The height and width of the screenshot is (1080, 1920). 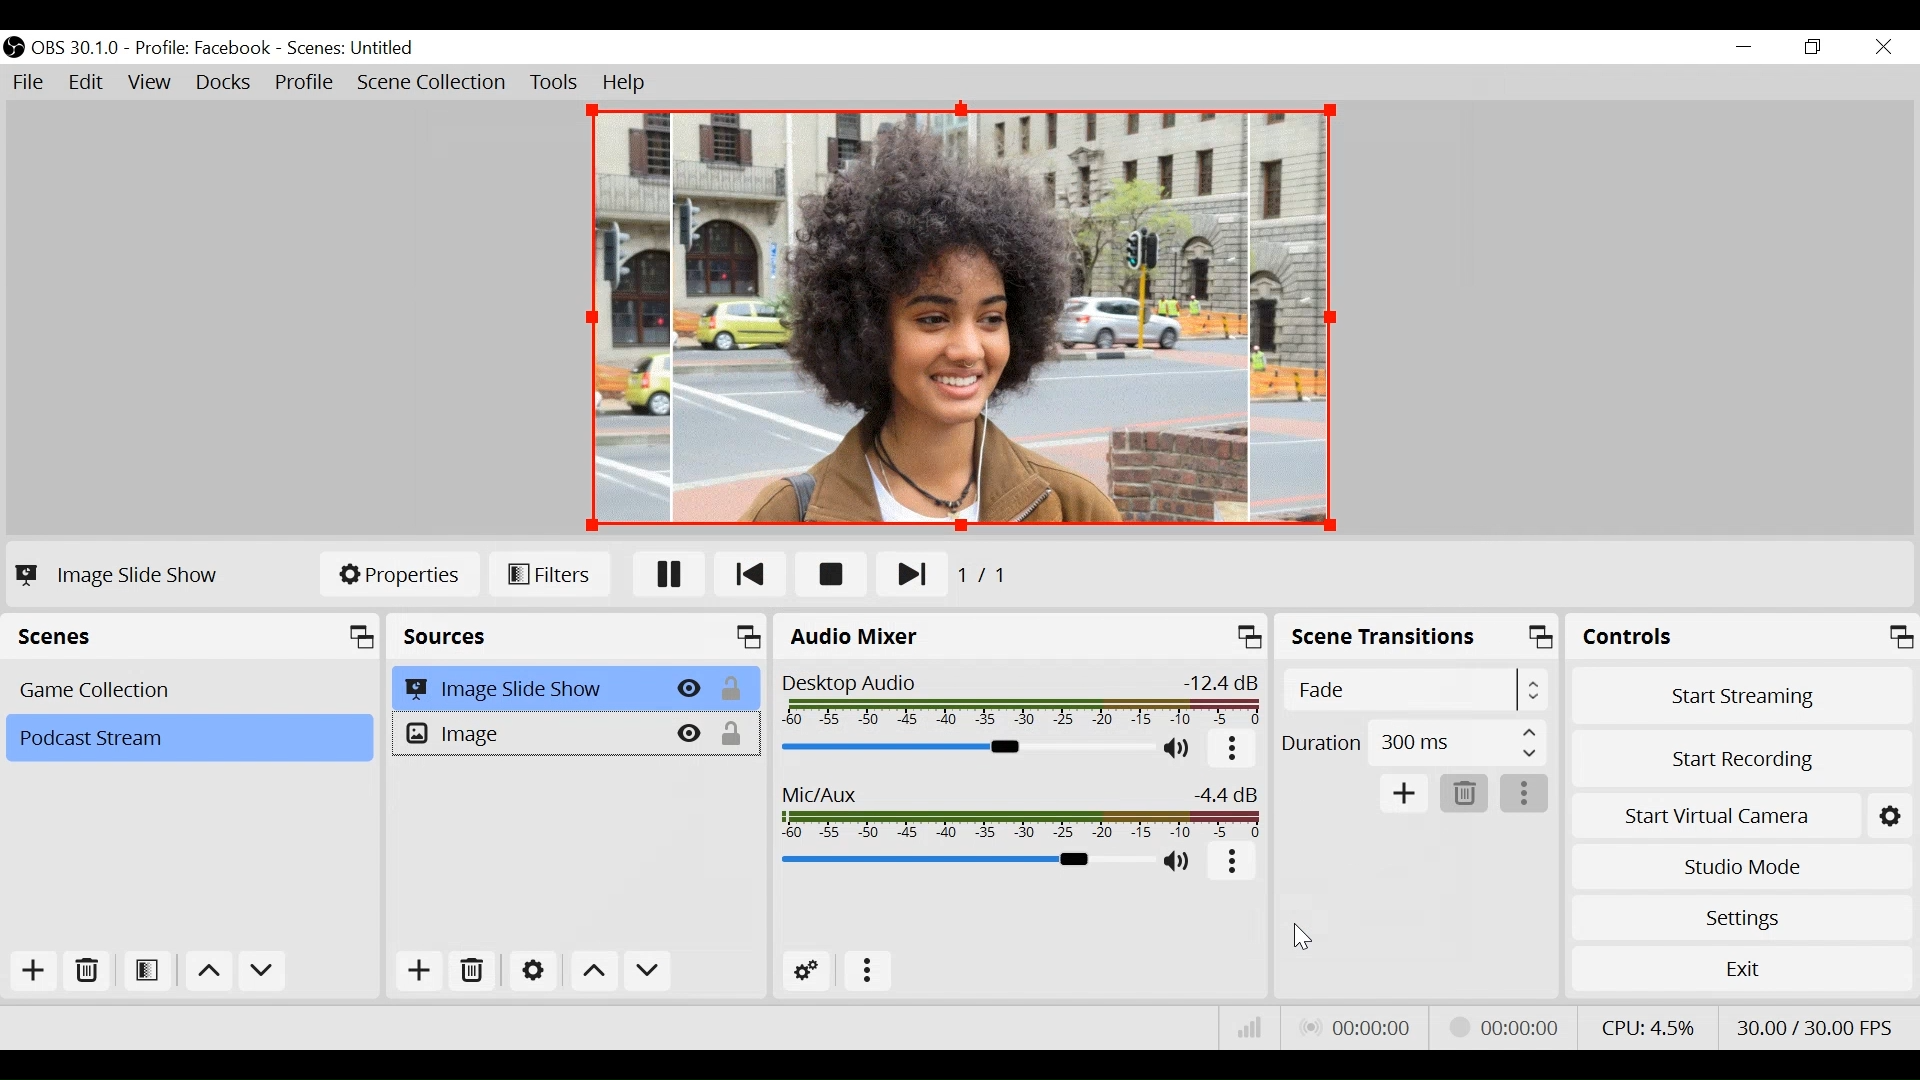 I want to click on Start Recording, so click(x=1744, y=753).